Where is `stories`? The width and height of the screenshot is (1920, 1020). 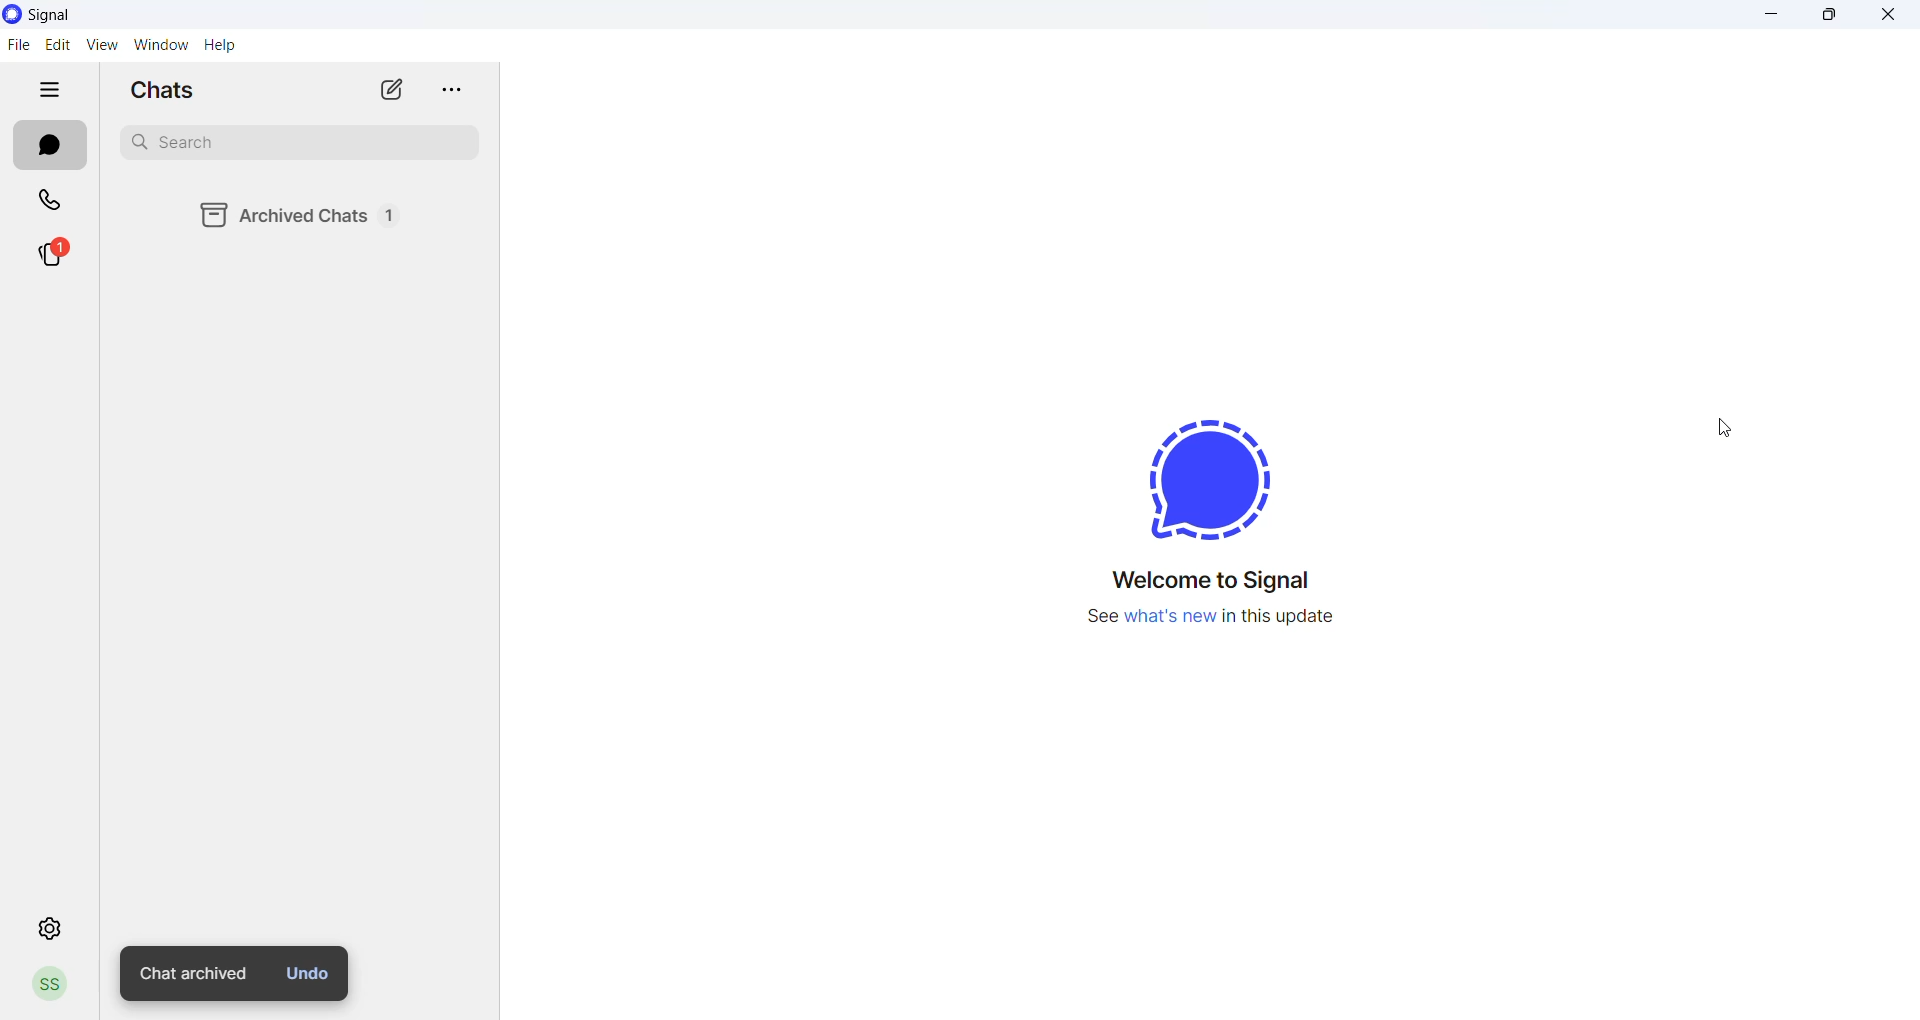
stories is located at coordinates (56, 251).